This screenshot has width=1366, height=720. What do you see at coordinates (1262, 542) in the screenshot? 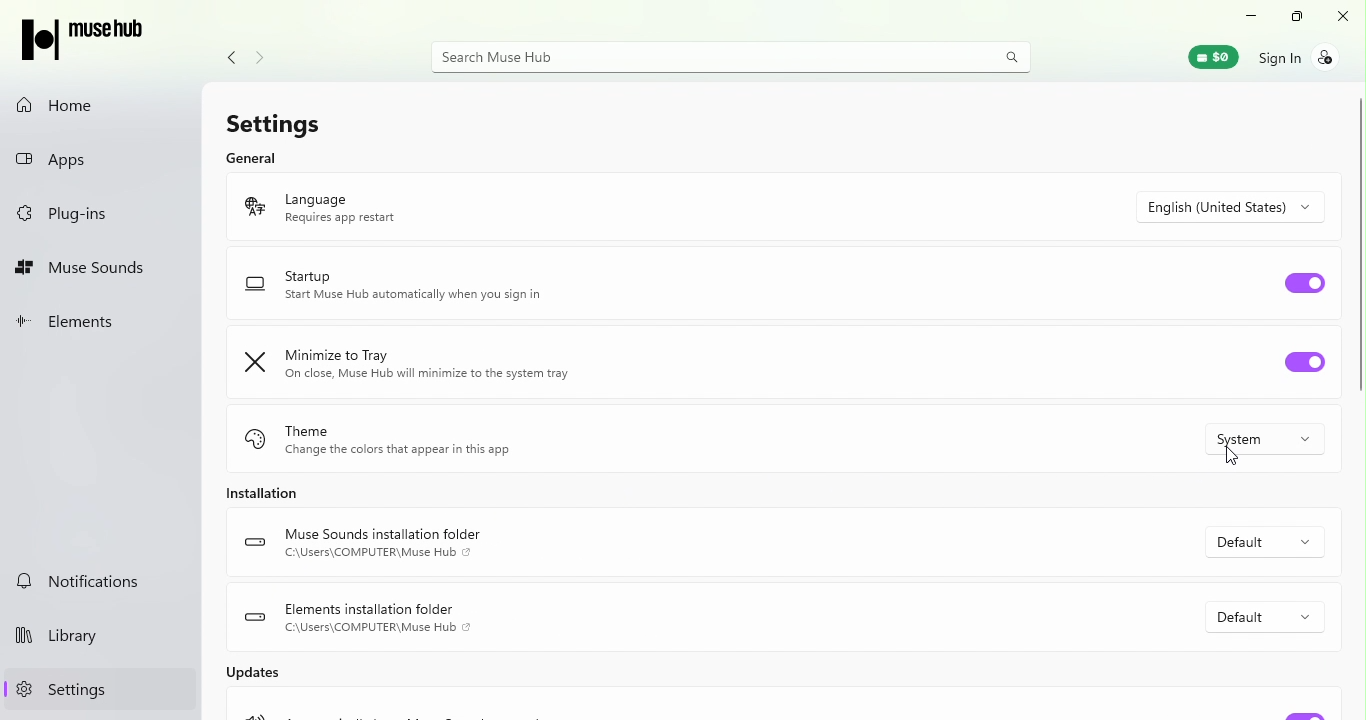
I see `Drop down menu` at bounding box center [1262, 542].